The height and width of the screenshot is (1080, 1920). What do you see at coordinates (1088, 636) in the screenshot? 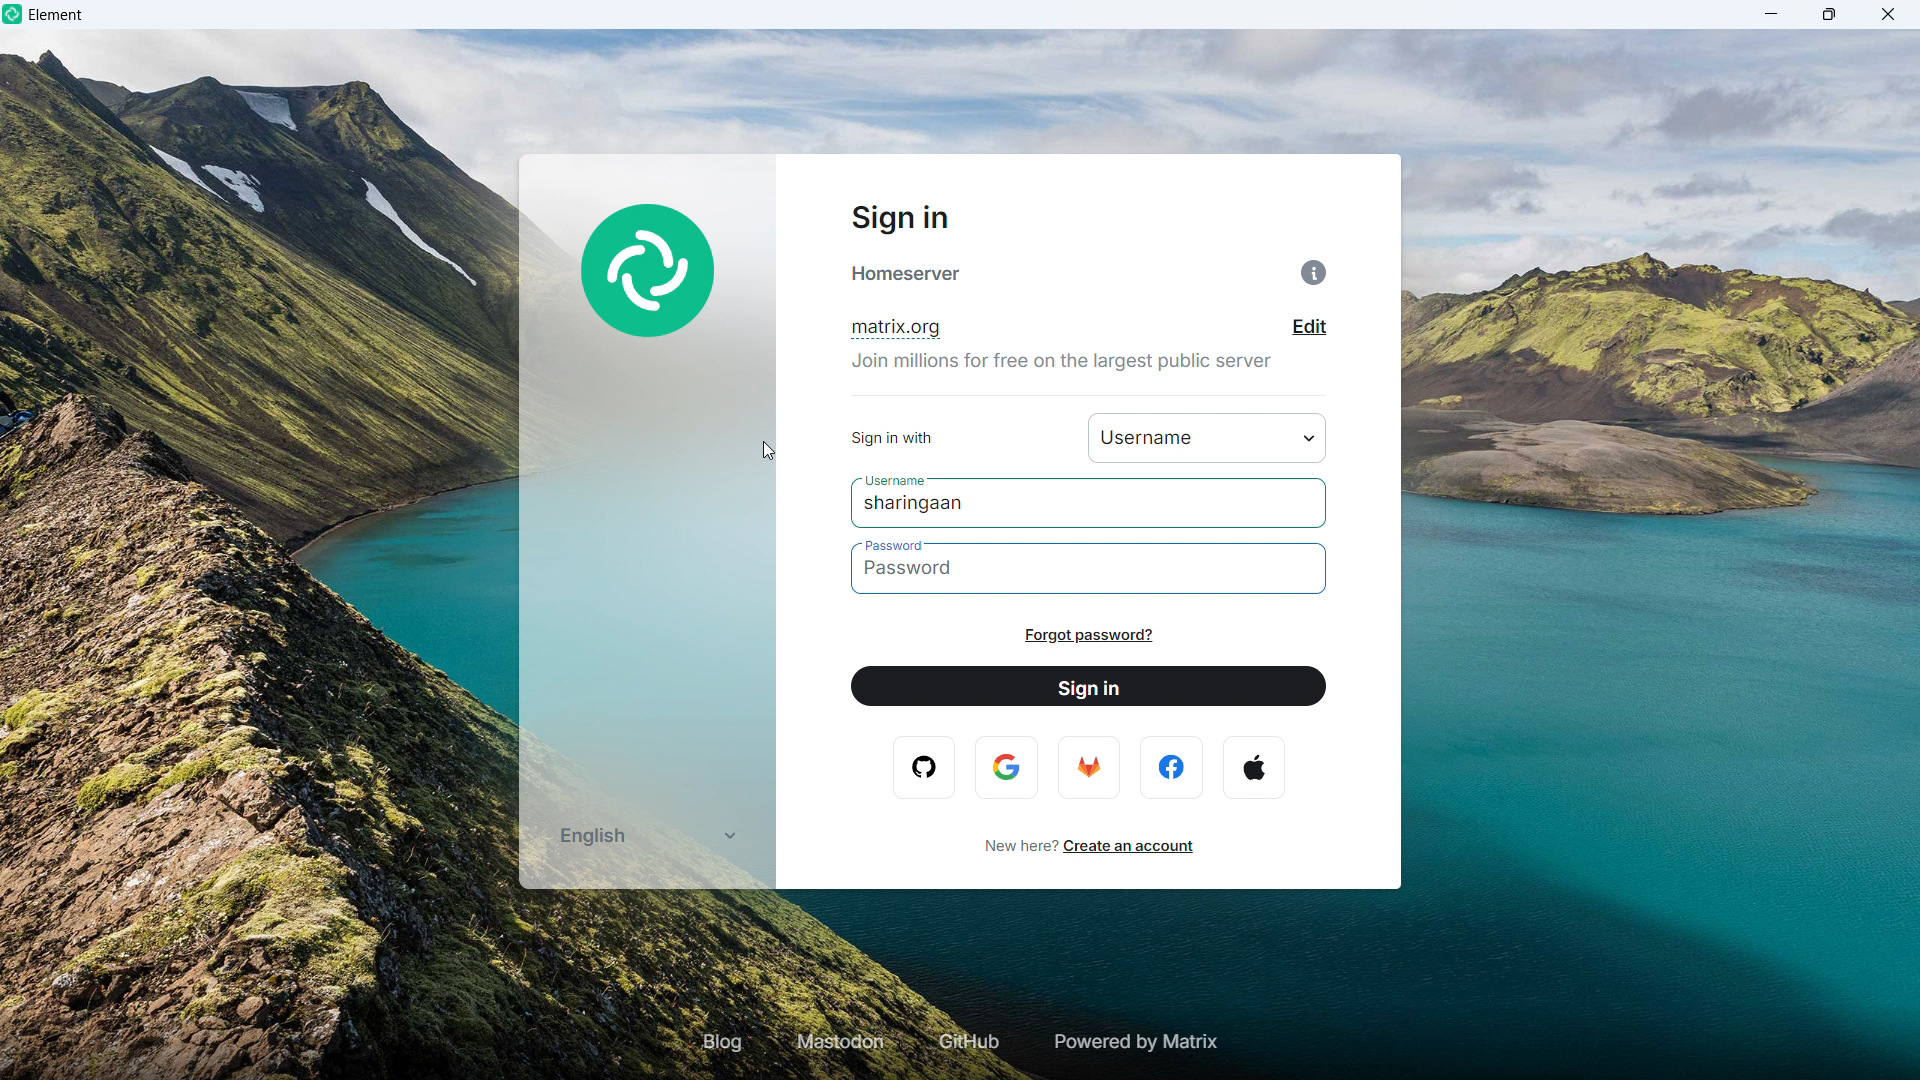
I see `Forgot password ` at bounding box center [1088, 636].